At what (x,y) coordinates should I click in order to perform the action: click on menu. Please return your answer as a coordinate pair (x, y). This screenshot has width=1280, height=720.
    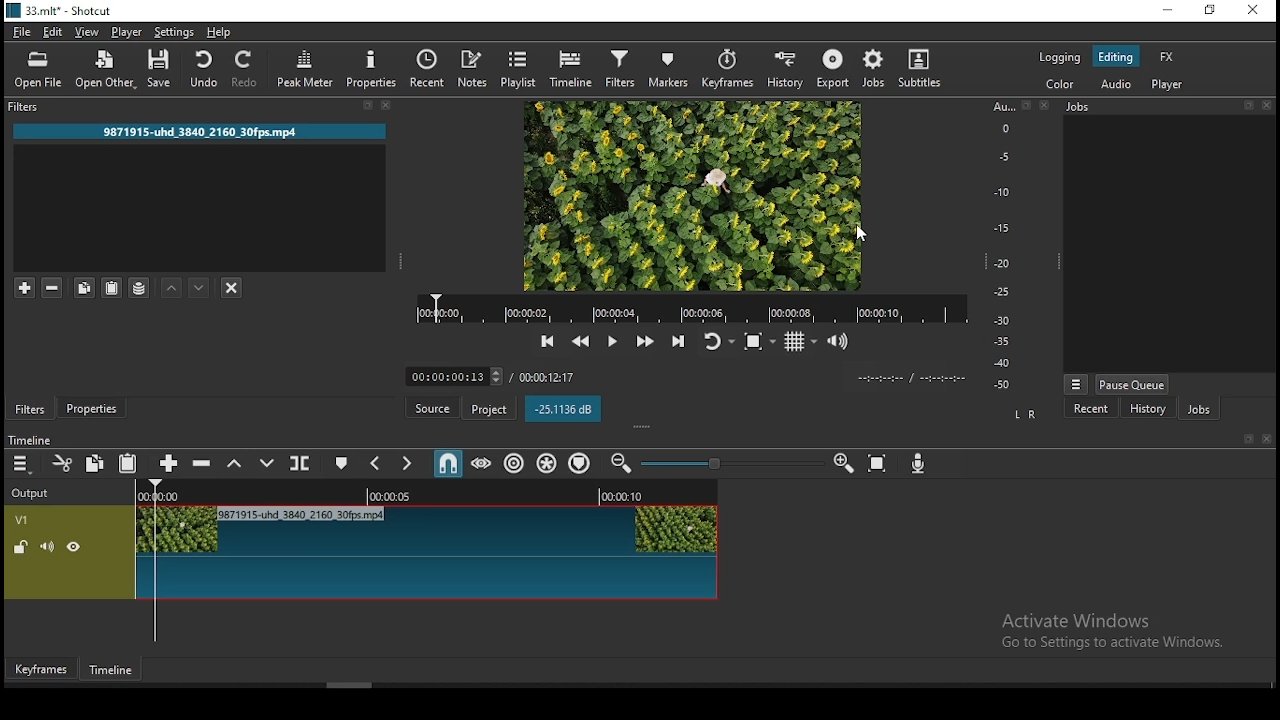
    Looking at the image, I should click on (23, 464).